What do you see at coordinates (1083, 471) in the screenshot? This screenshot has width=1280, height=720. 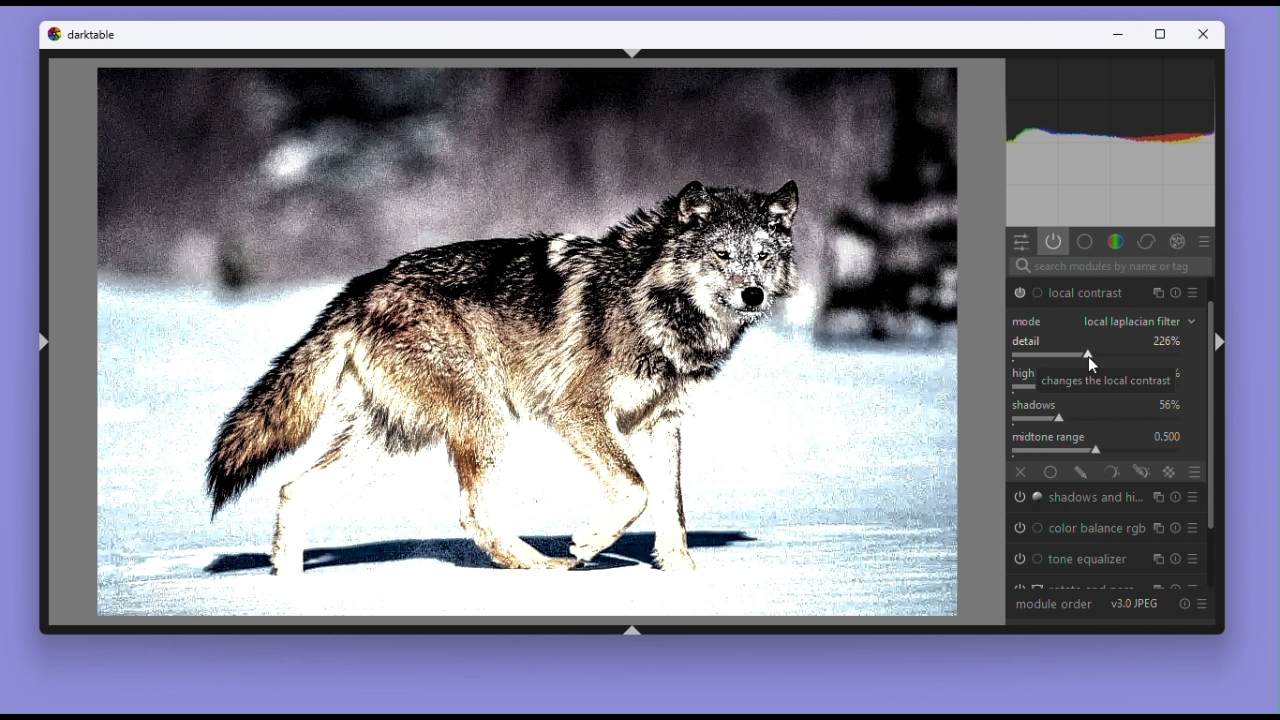 I see `drawn mask` at bounding box center [1083, 471].